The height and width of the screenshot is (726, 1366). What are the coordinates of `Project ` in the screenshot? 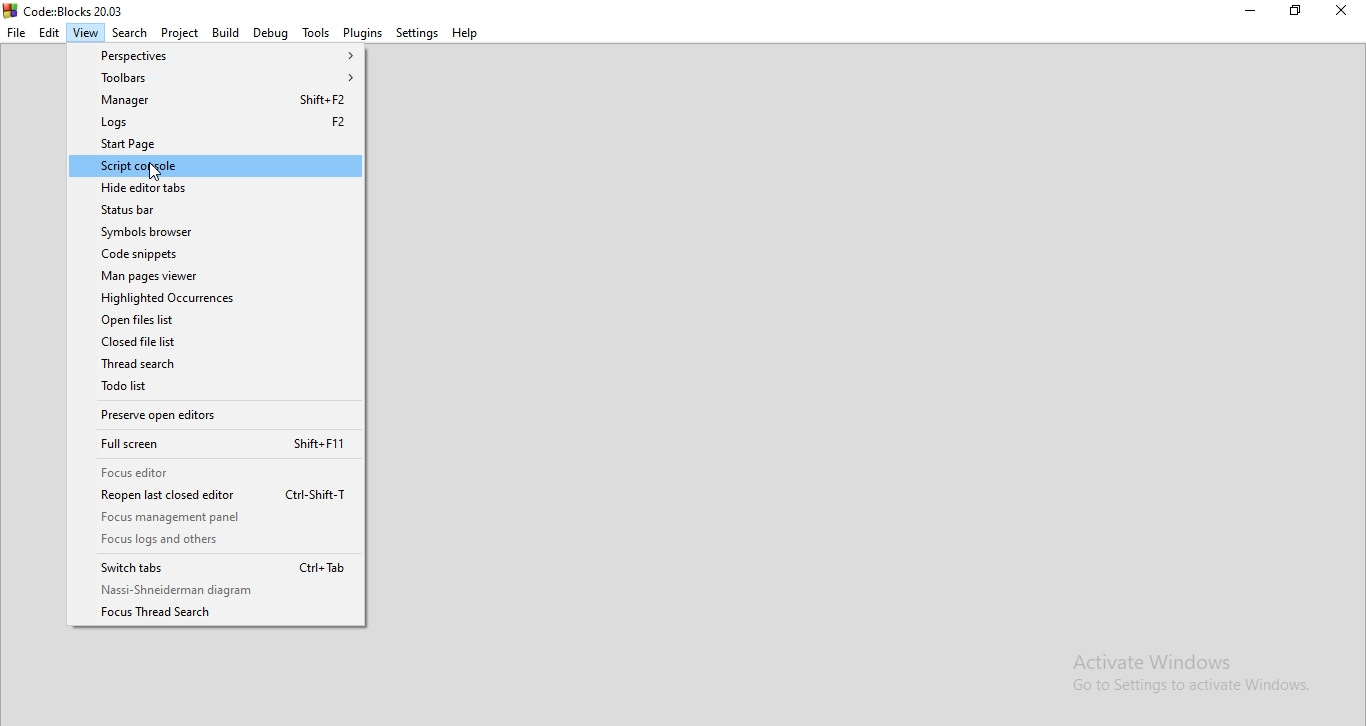 It's located at (179, 33).